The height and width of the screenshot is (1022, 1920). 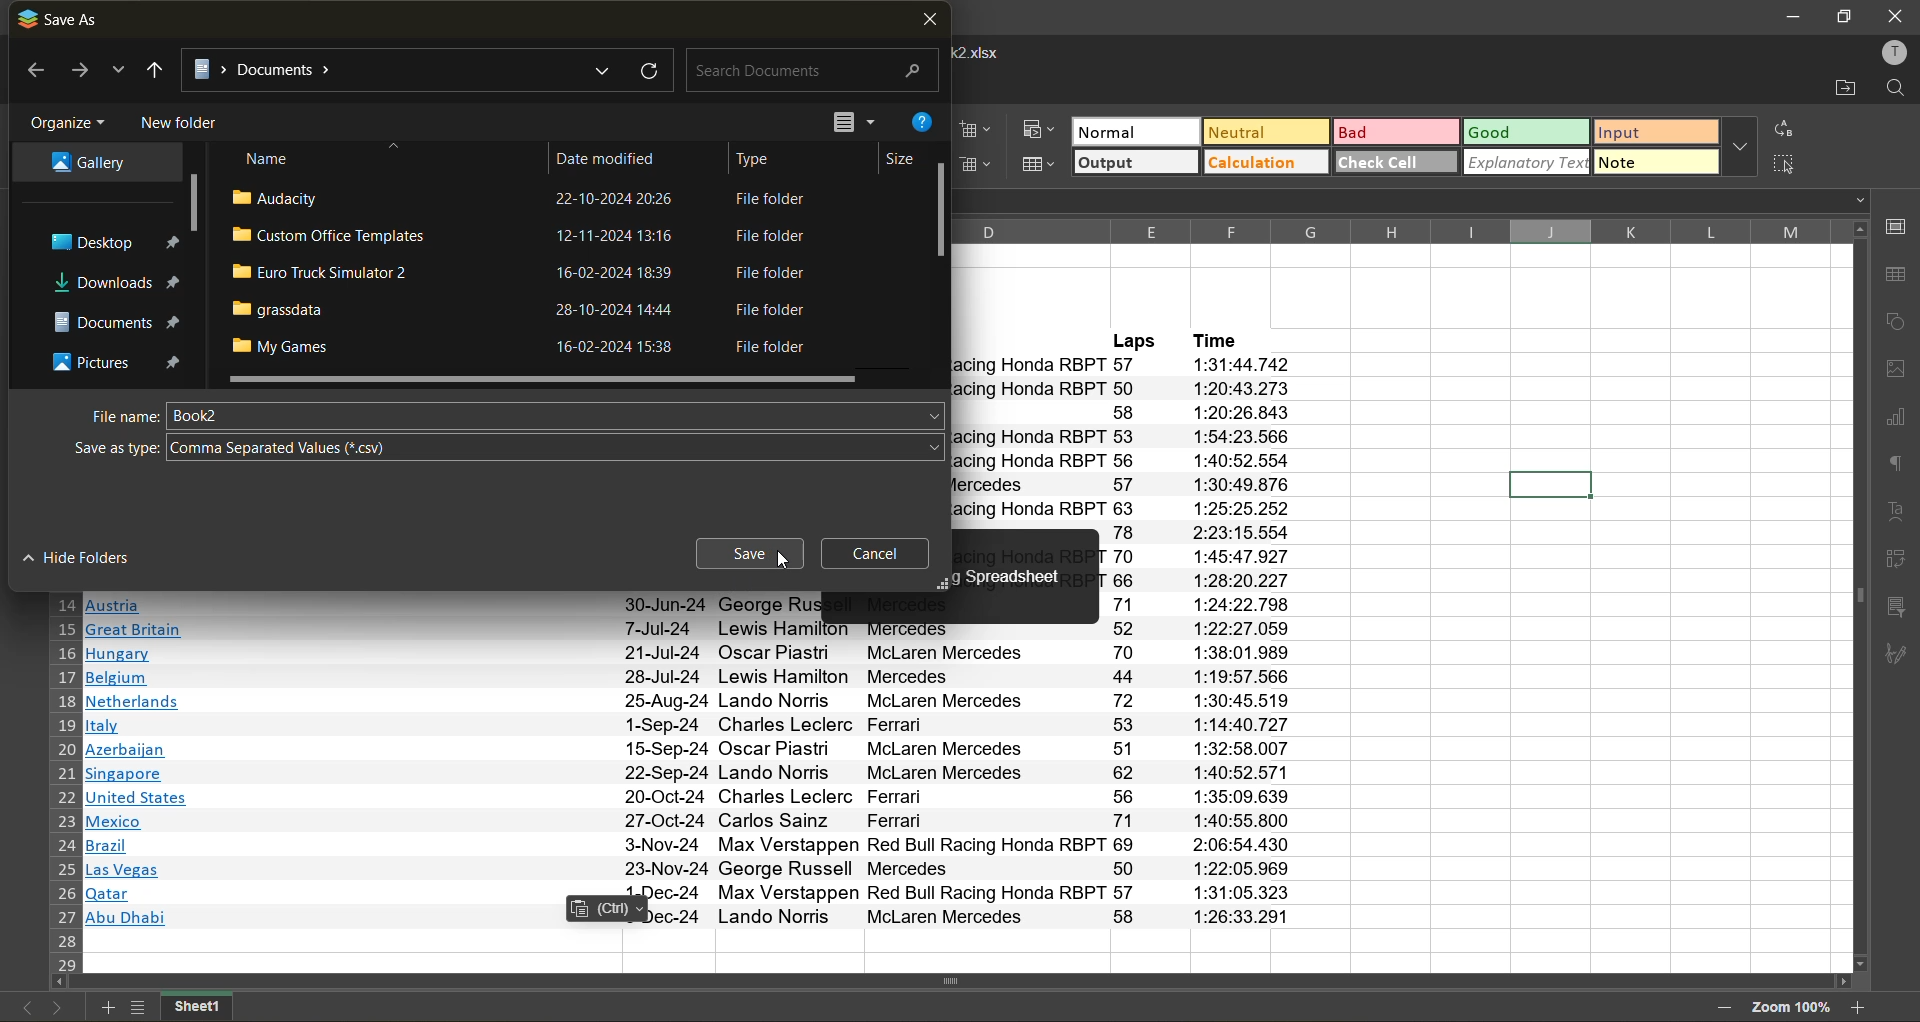 What do you see at coordinates (1528, 164) in the screenshot?
I see `explanatory text` at bounding box center [1528, 164].